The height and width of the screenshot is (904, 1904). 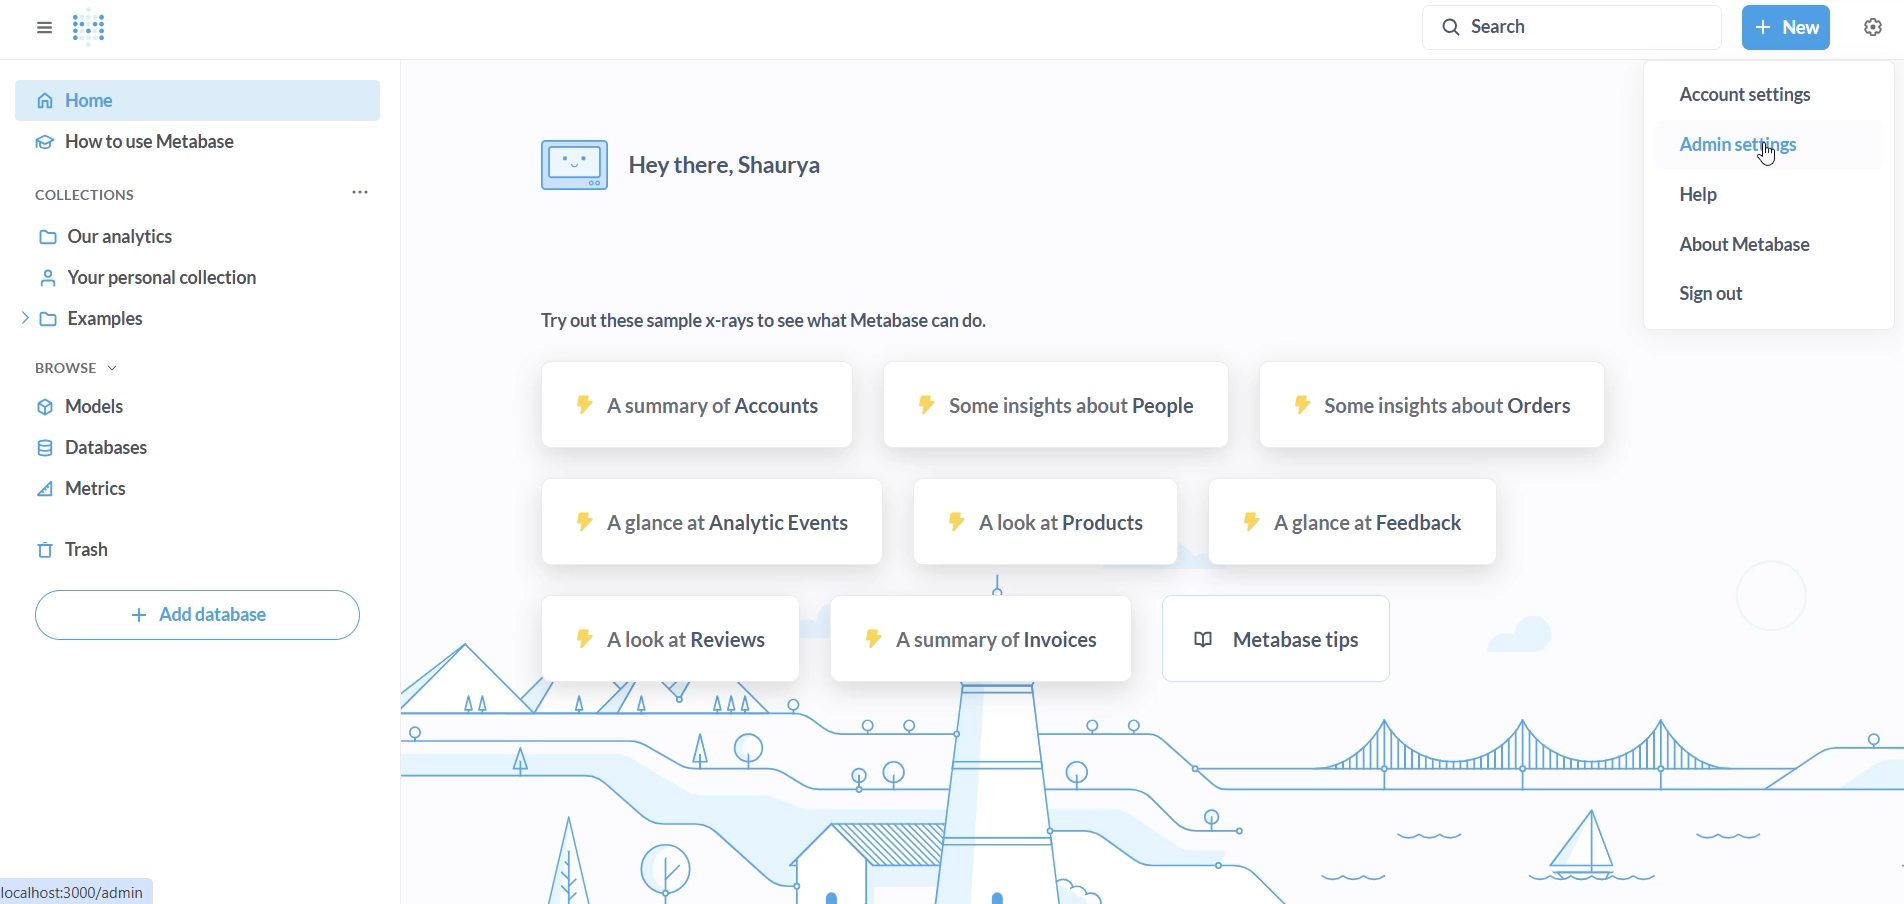 What do you see at coordinates (1050, 523) in the screenshot?
I see `¥ Alook at Products` at bounding box center [1050, 523].